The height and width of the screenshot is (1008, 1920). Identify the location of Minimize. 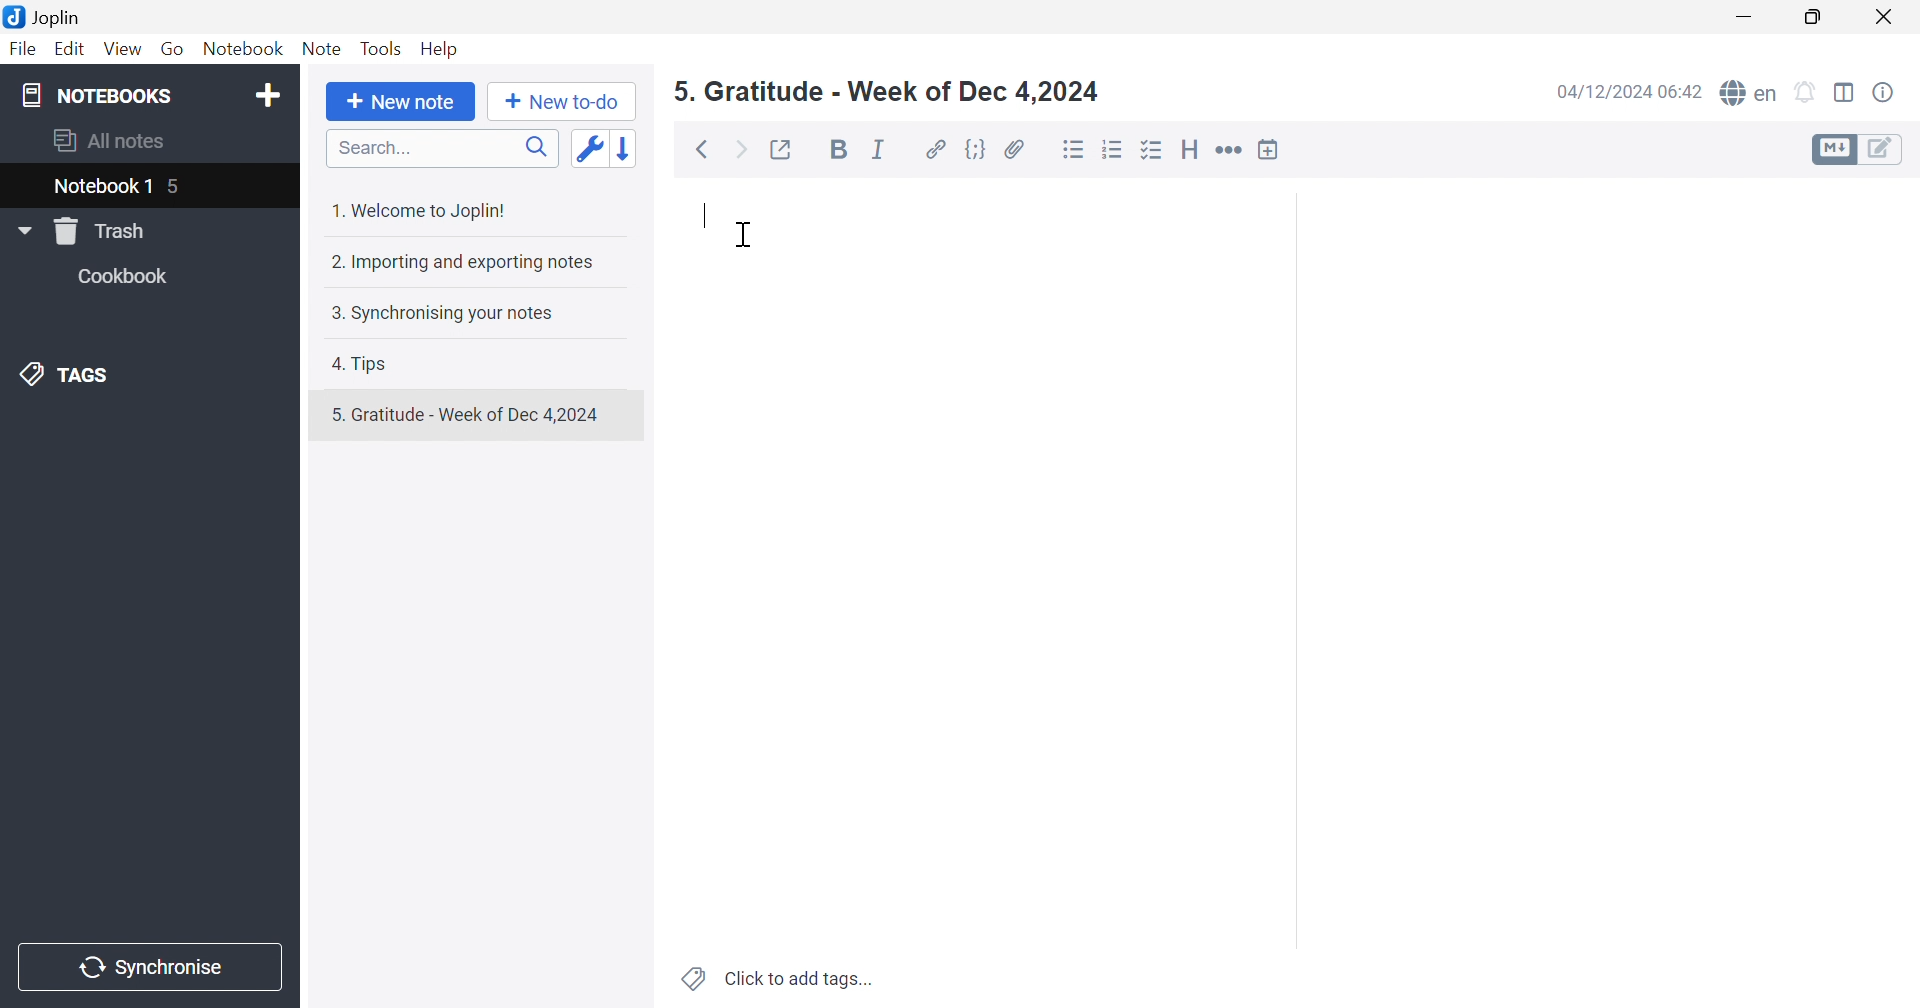
(1748, 12).